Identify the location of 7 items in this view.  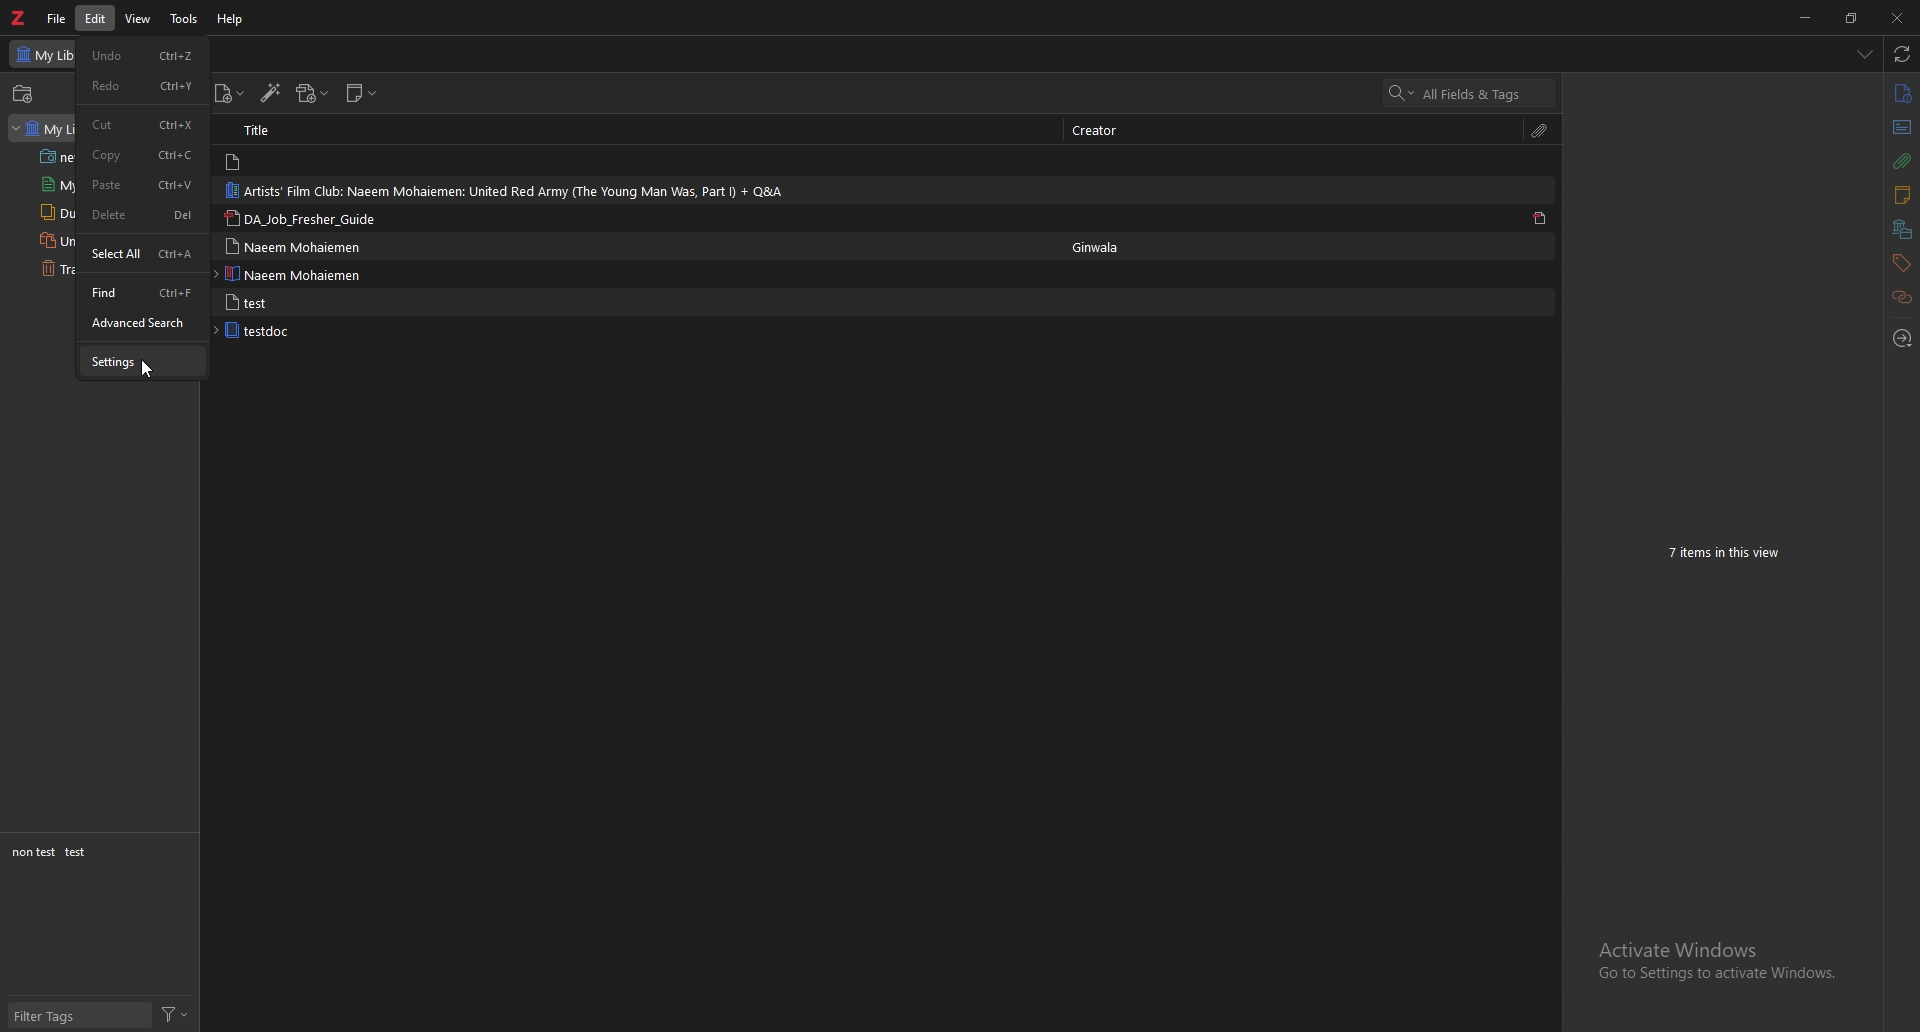
(1732, 553).